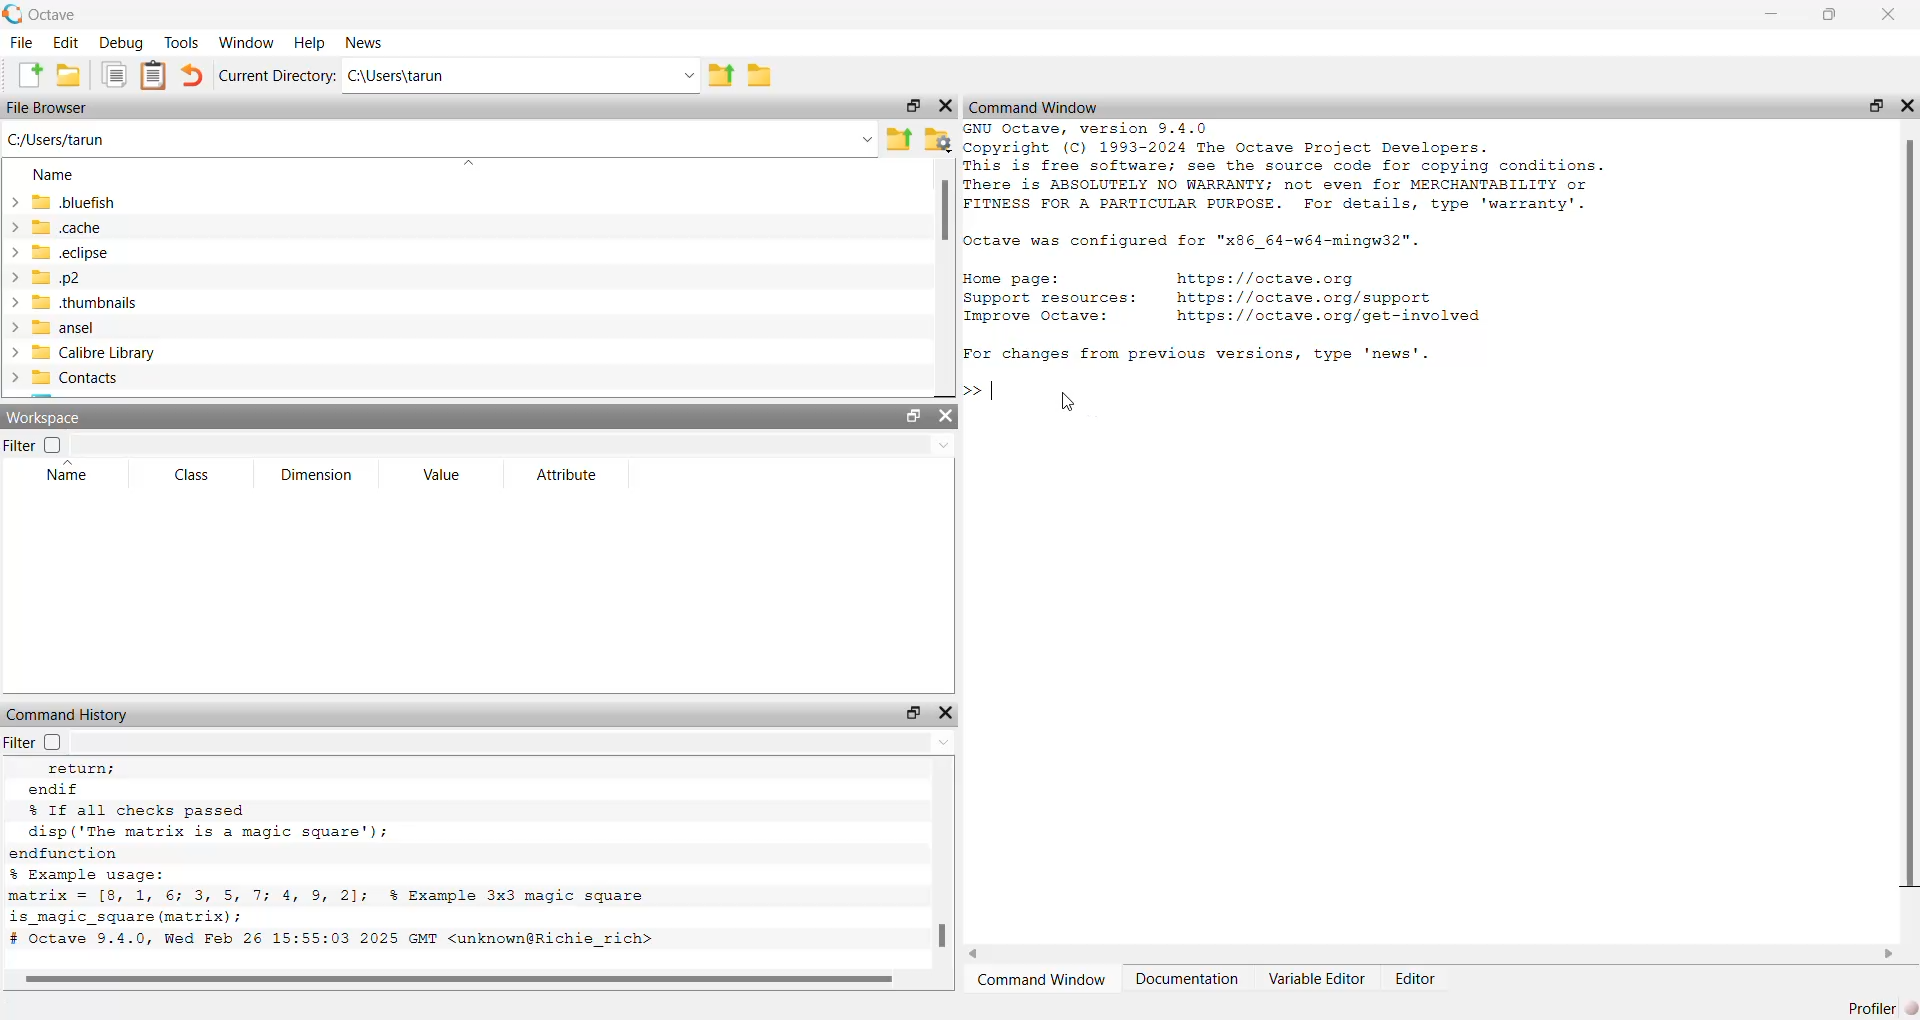 The height and width of the screenshot is (1020, 1920). What do you see at coordinates (336, 855) in the screenshot?
I see `return;

endif

% If all checks passed

disp('The matrix is a magic square’);
endfunction
% Example usage:
matrix = [8, 1, 6; 3, 5, 7; 4, 9, 2]; % Example 3x3 magic square
is_magic_square (matrix);
# Octave 9.4.0, Wed Feb 26 15:55:03 2025 GMT <unknown@Richie_rich>` at bounding box center [336, 855].